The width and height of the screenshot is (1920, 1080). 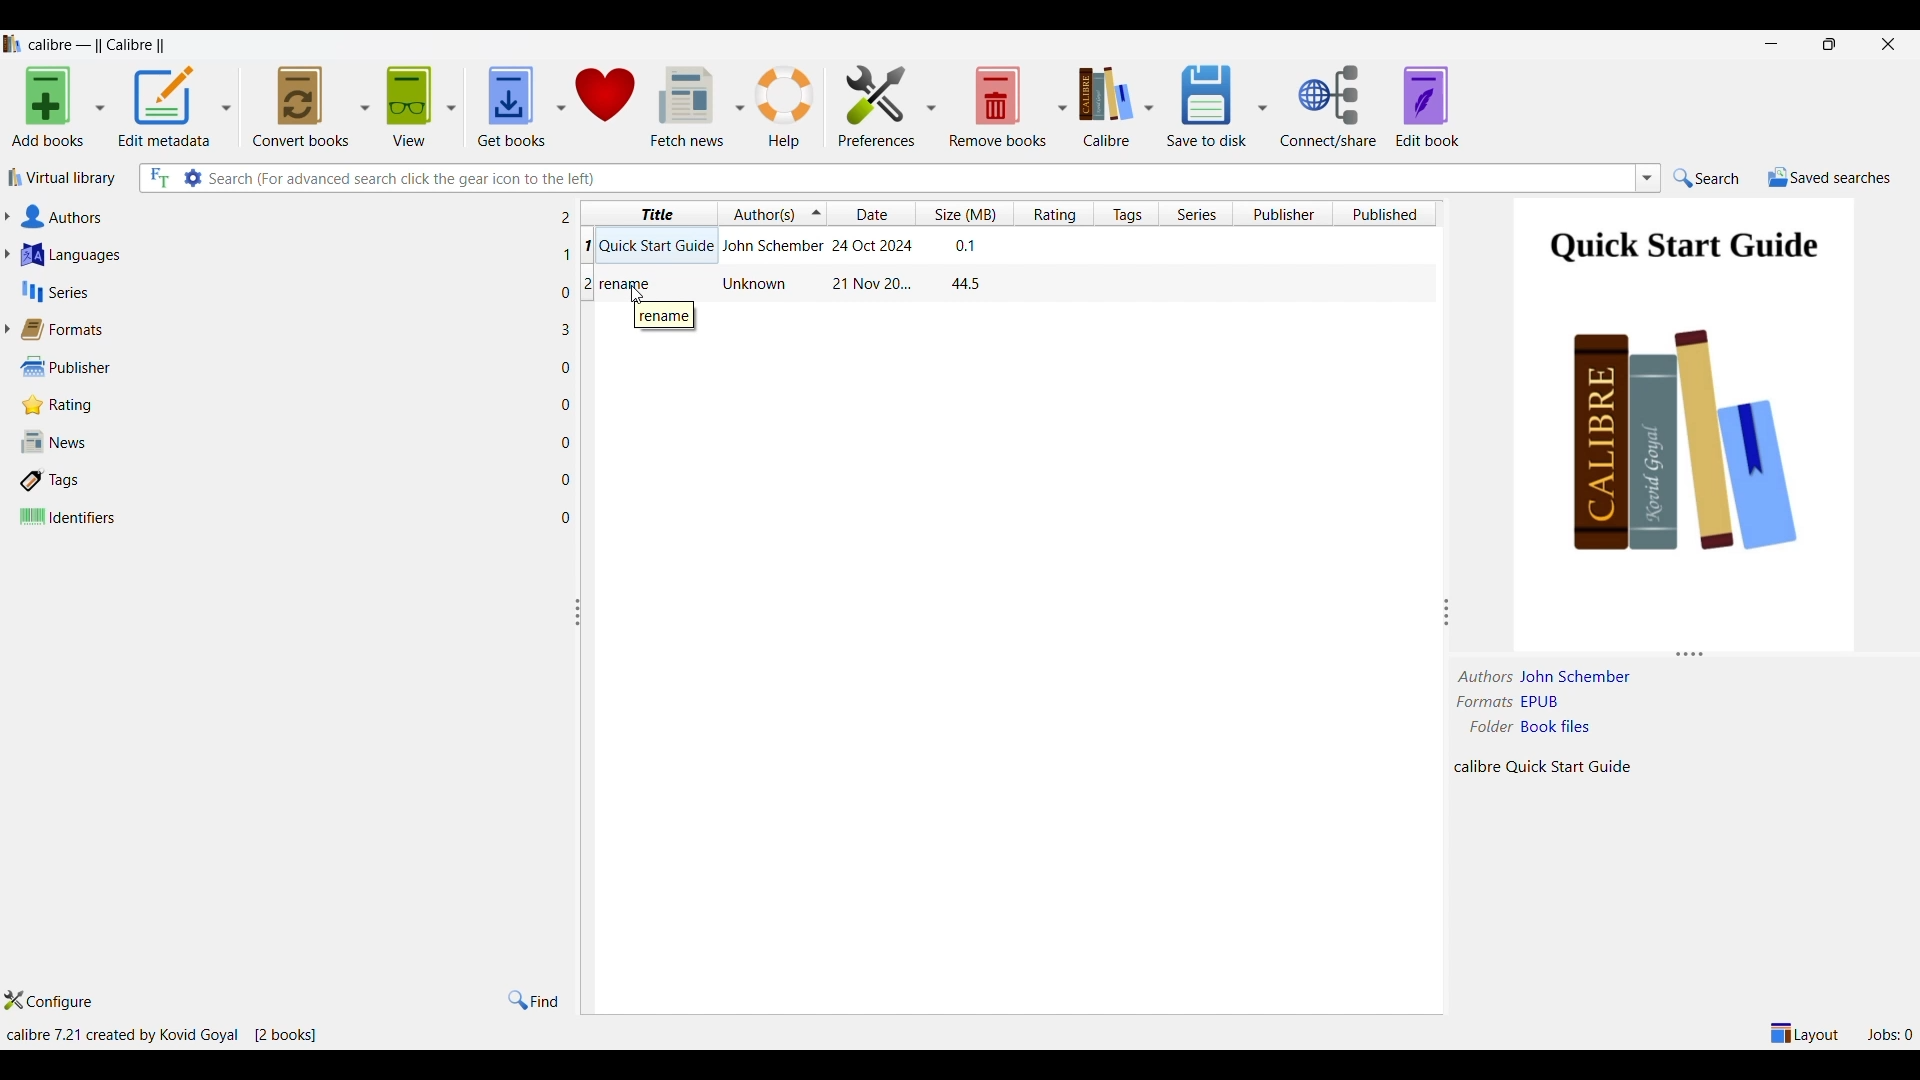 I want to click on , so click(x=224, y=106).